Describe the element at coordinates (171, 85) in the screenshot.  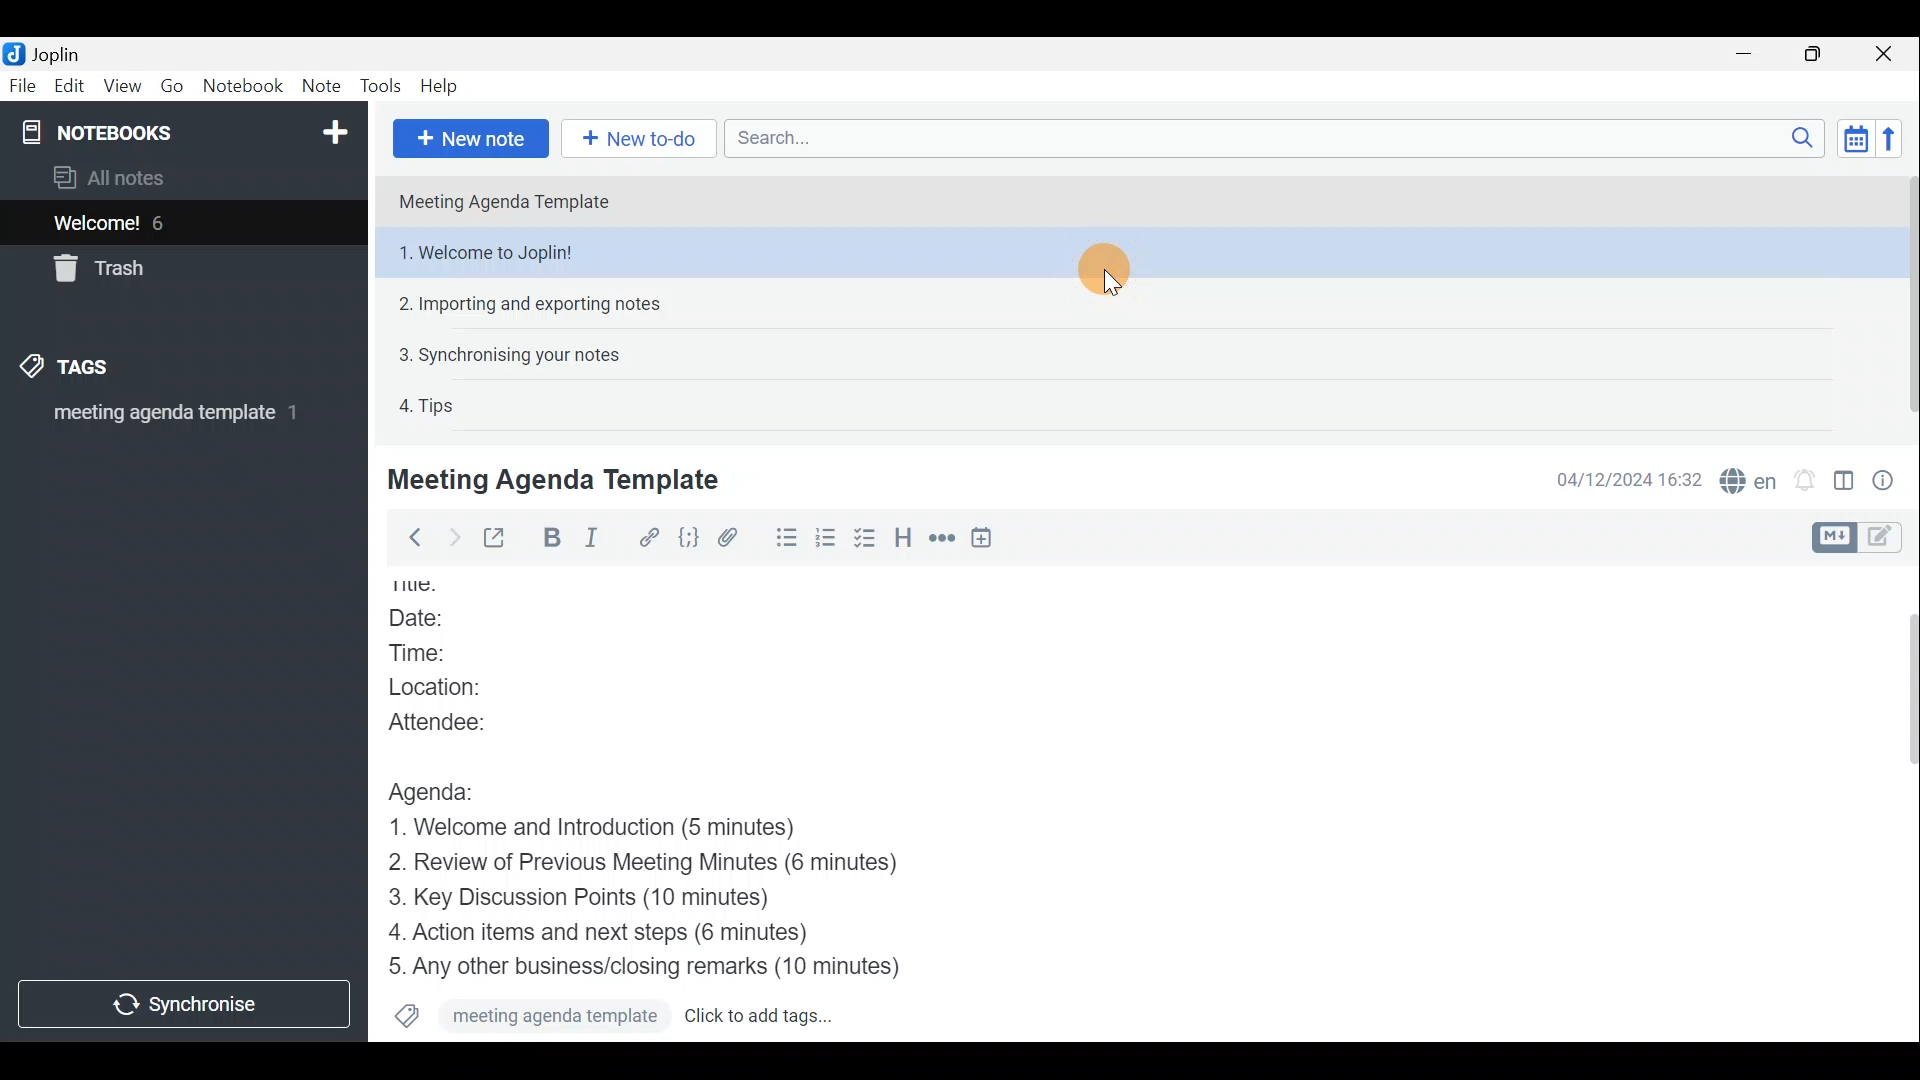
I see `Go` at that location.